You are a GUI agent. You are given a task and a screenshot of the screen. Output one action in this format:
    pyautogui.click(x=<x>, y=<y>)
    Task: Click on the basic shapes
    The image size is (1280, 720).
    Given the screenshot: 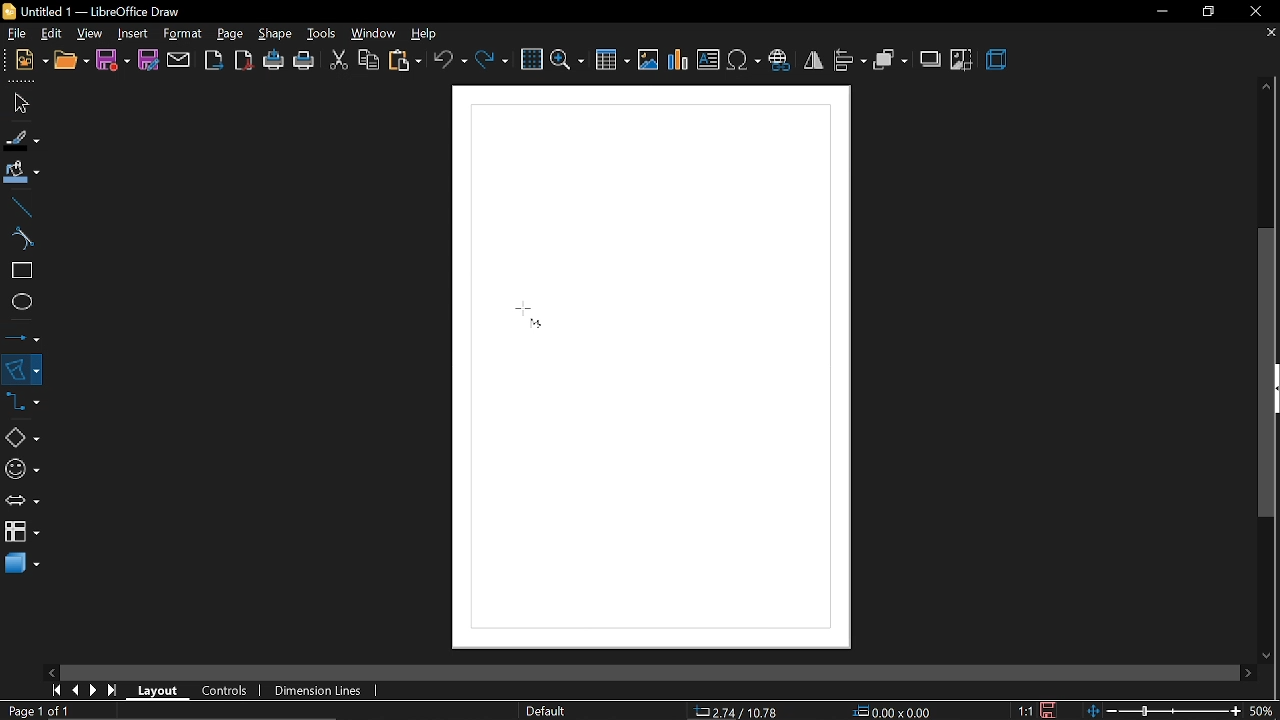 What is the action you would take?
    pyautogui.click(x=21, y=439)
    